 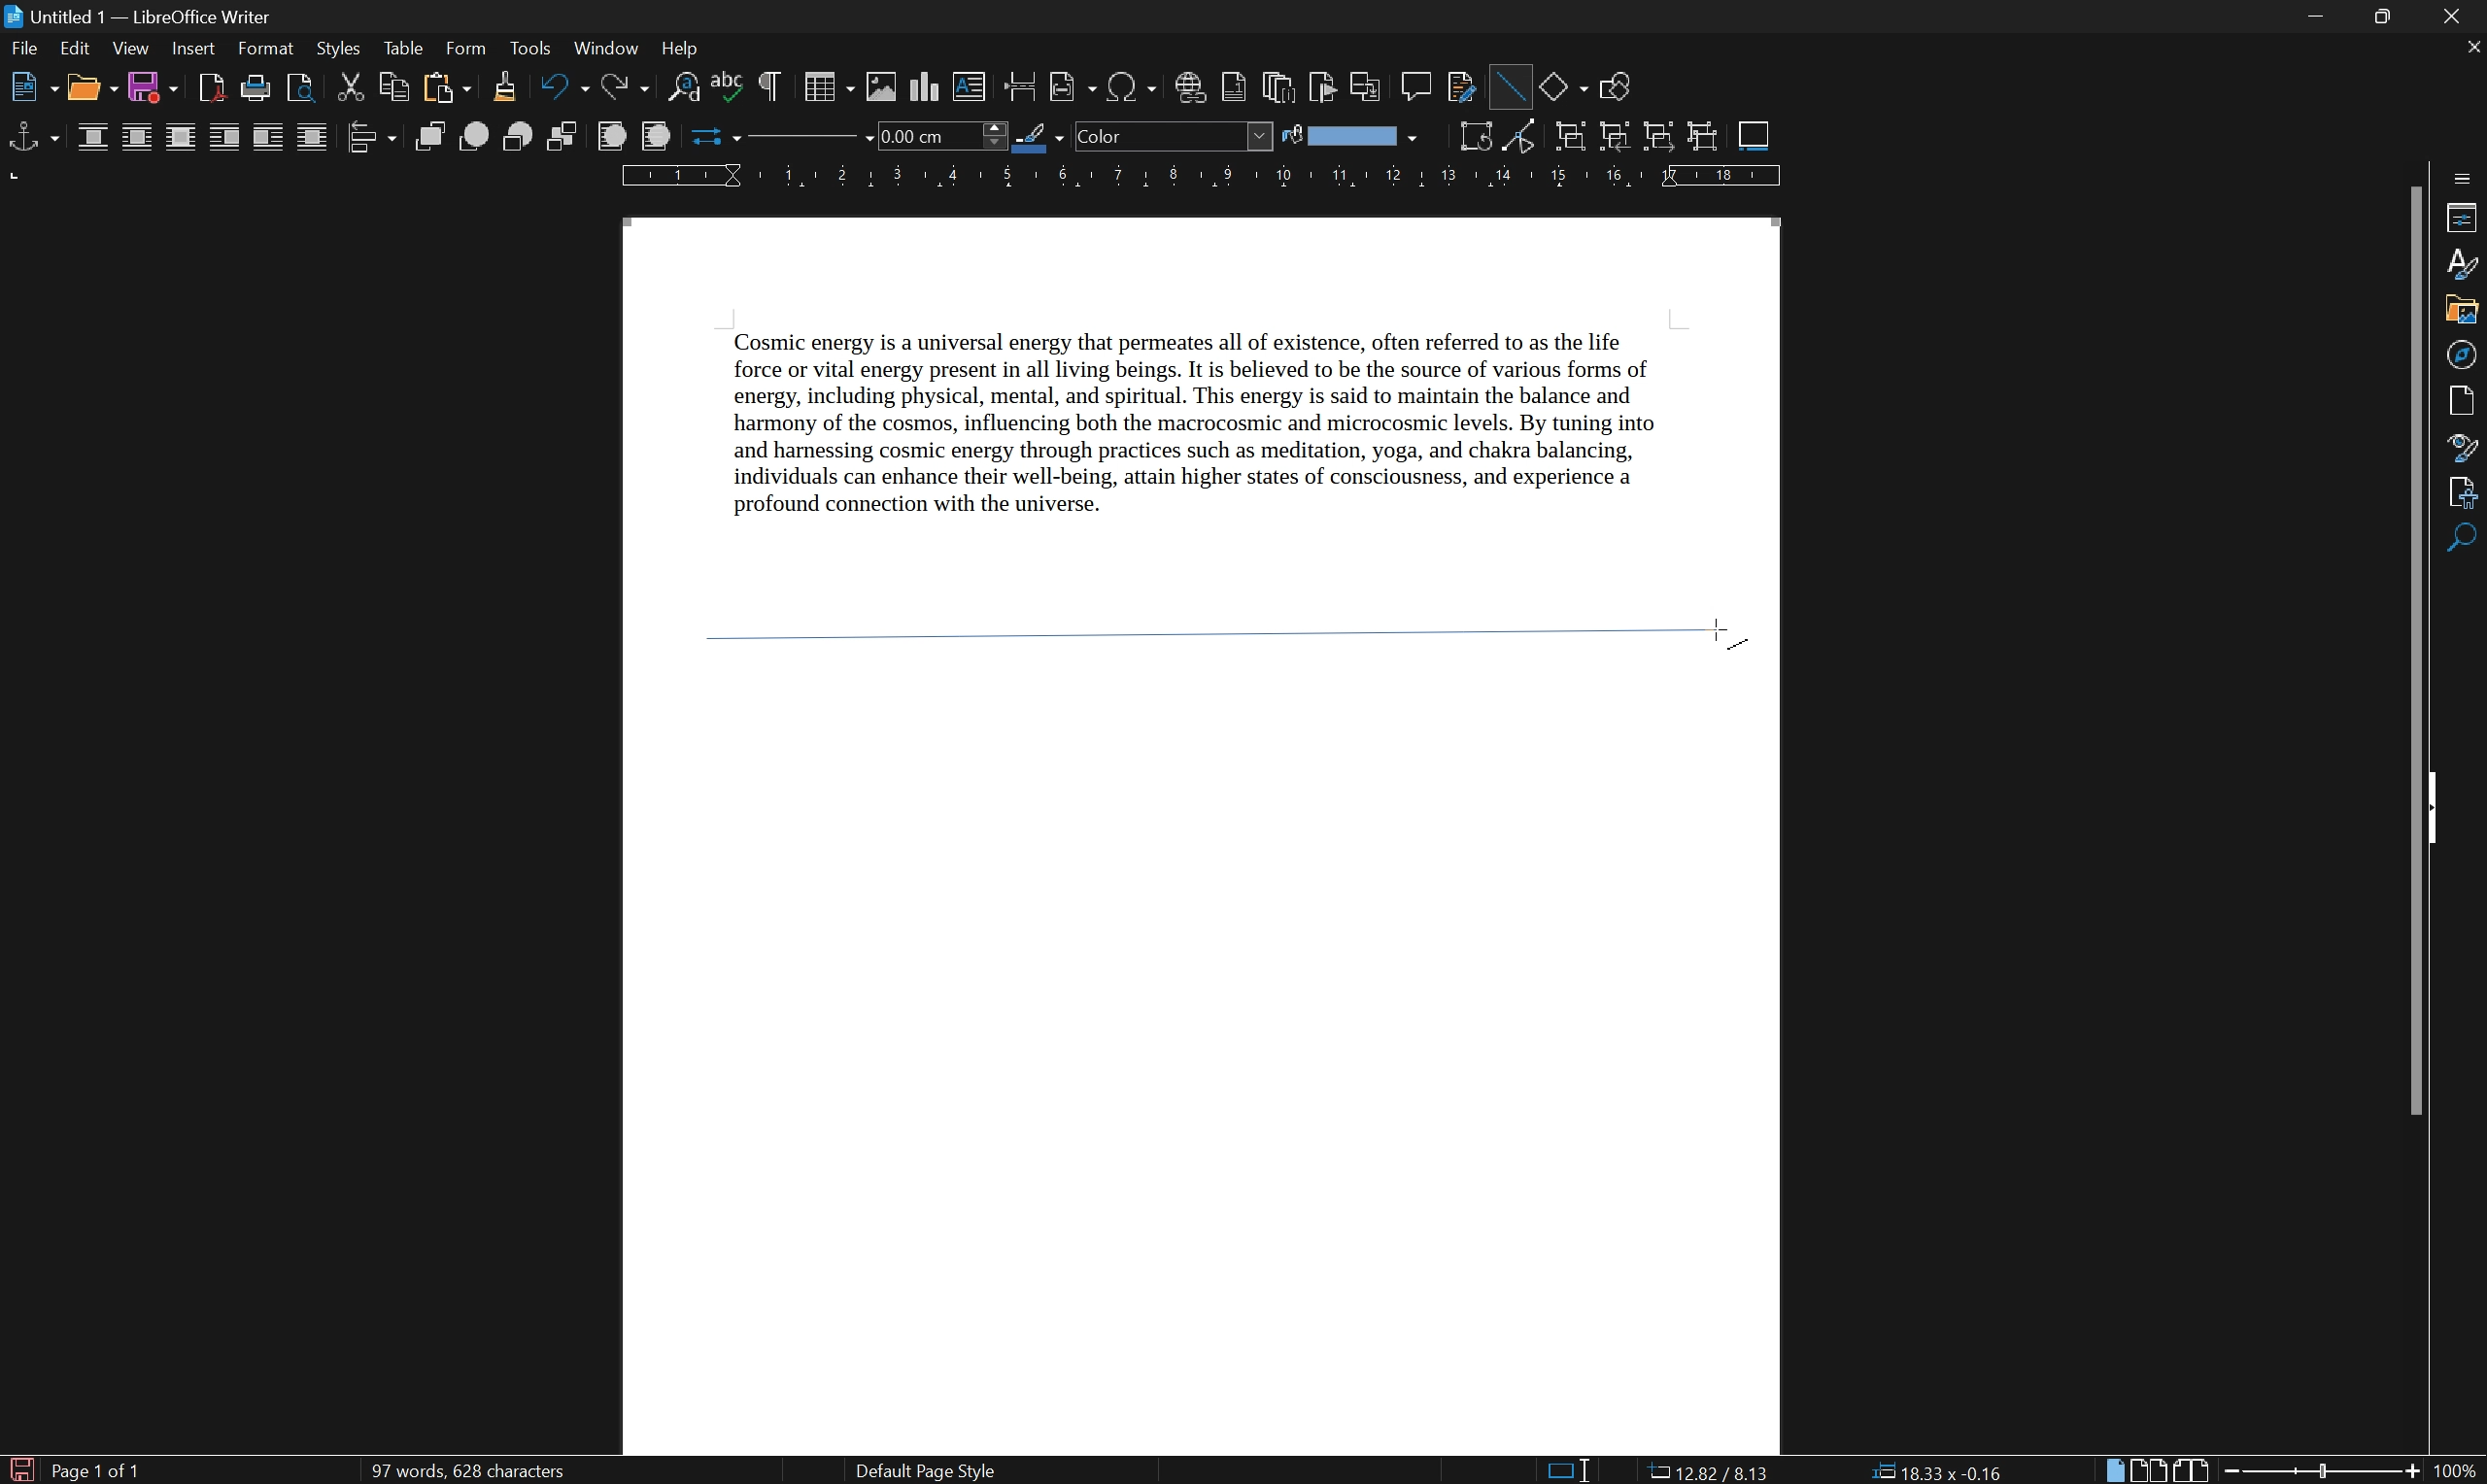 I want to click on insert footnote, so click(x=1233, y=88).